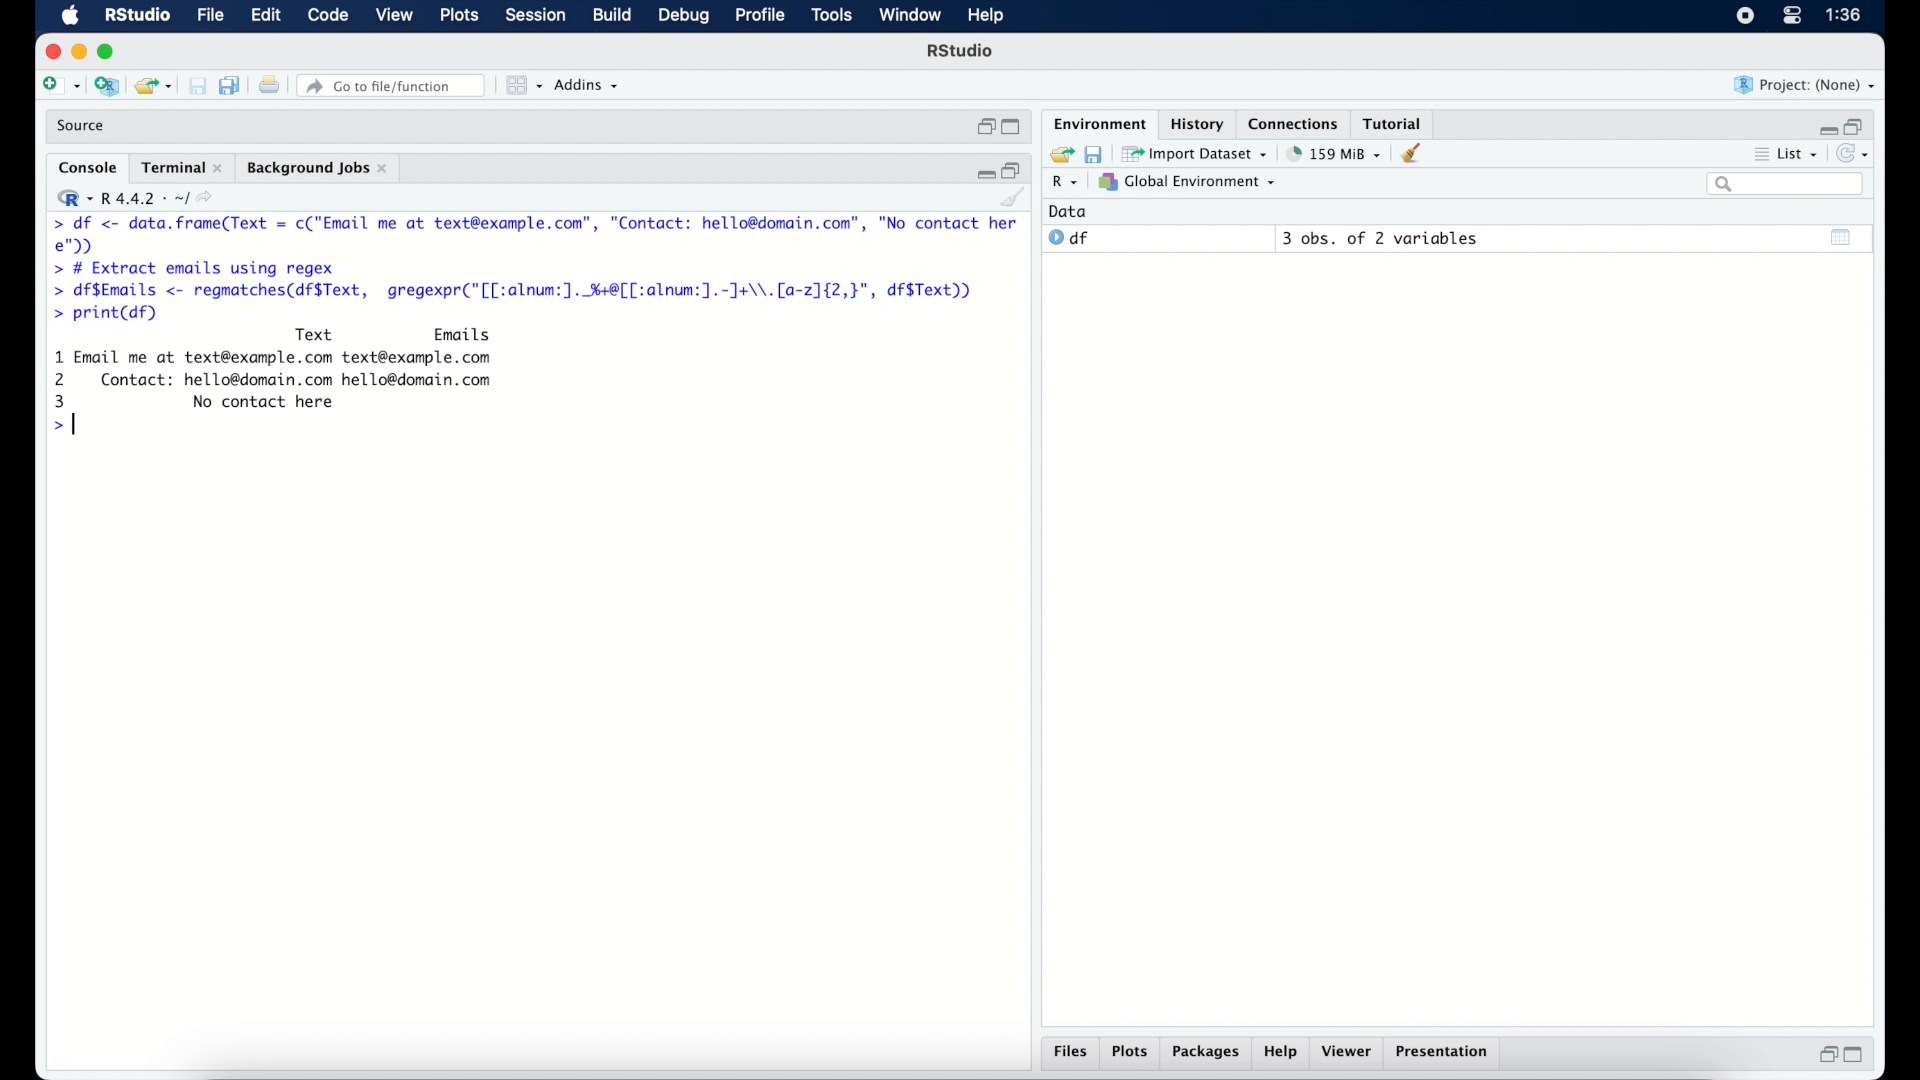  What do you see at coordinates (197, 85) in the screenshot?
I see `print` at bounding box center [197, 85].